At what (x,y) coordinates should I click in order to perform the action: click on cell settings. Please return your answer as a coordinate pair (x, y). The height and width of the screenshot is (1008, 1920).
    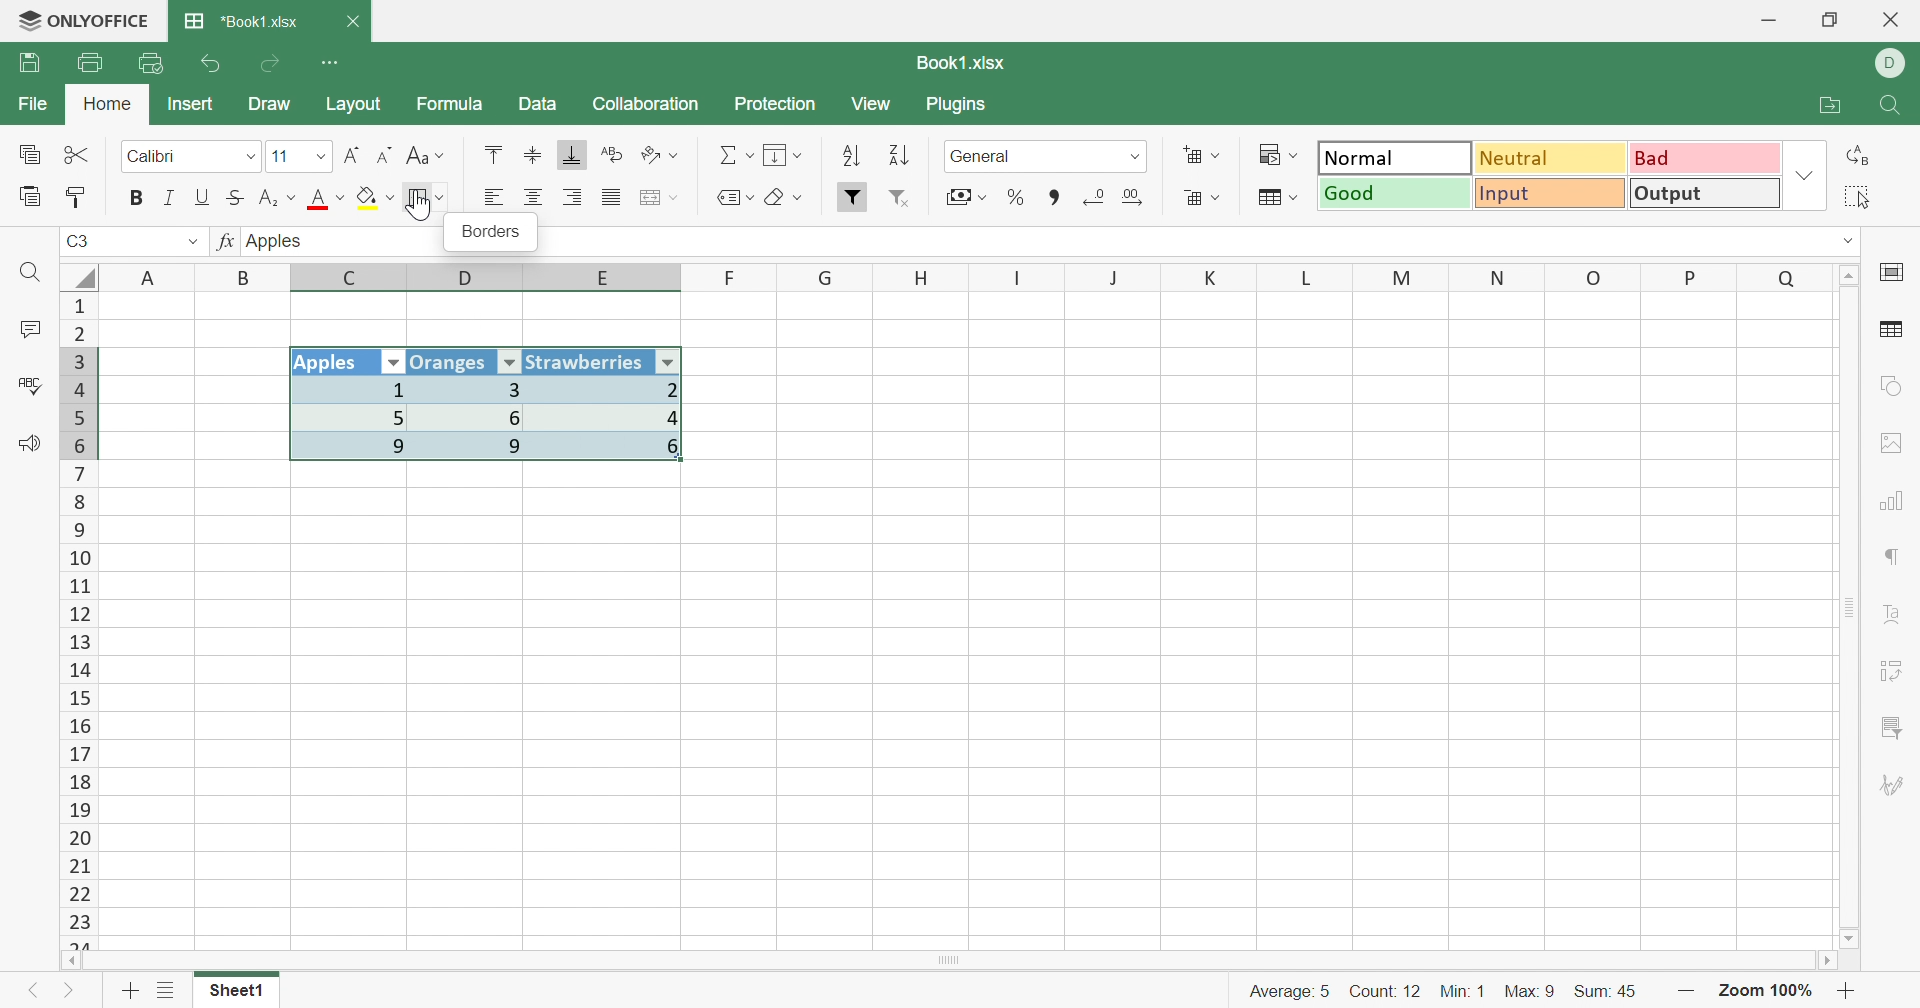
    Looking at the image, I should click on (1896, 274).